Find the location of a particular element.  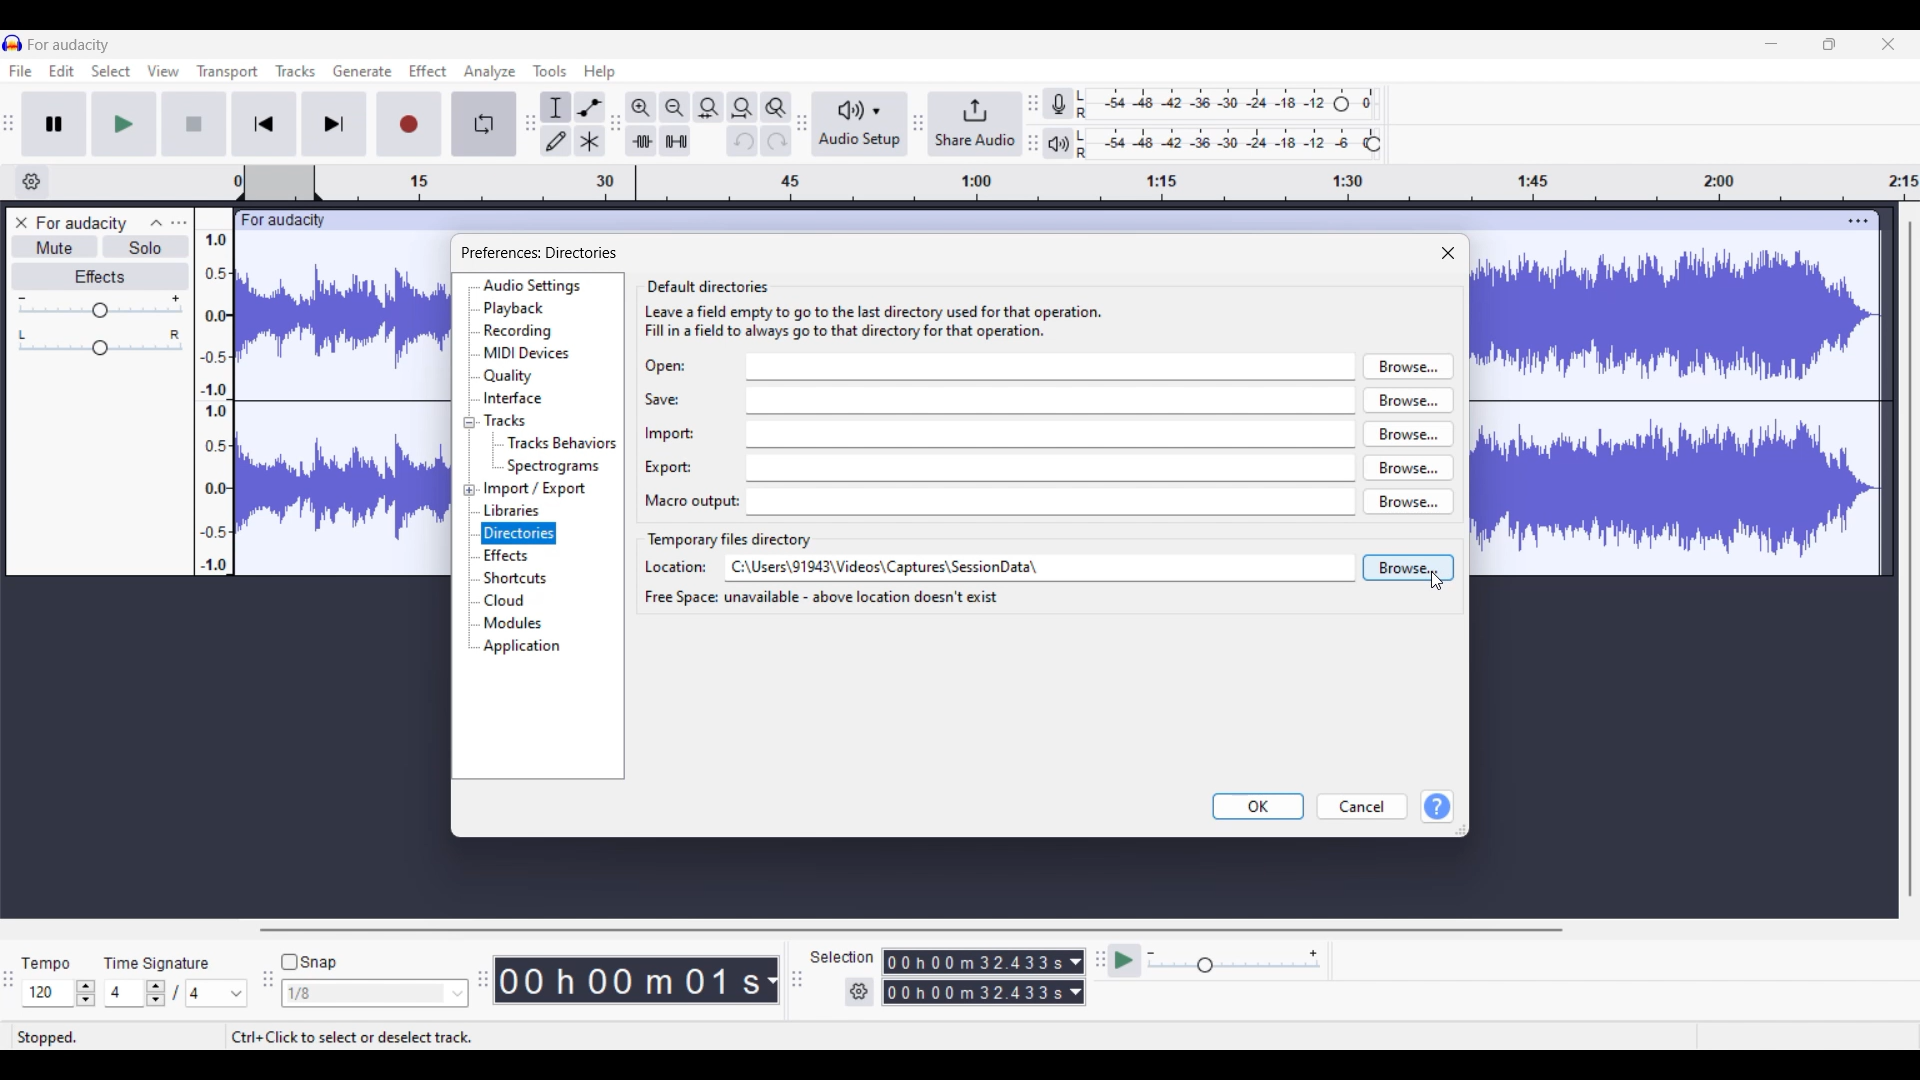

OK is located at coordinates (1259, 806).